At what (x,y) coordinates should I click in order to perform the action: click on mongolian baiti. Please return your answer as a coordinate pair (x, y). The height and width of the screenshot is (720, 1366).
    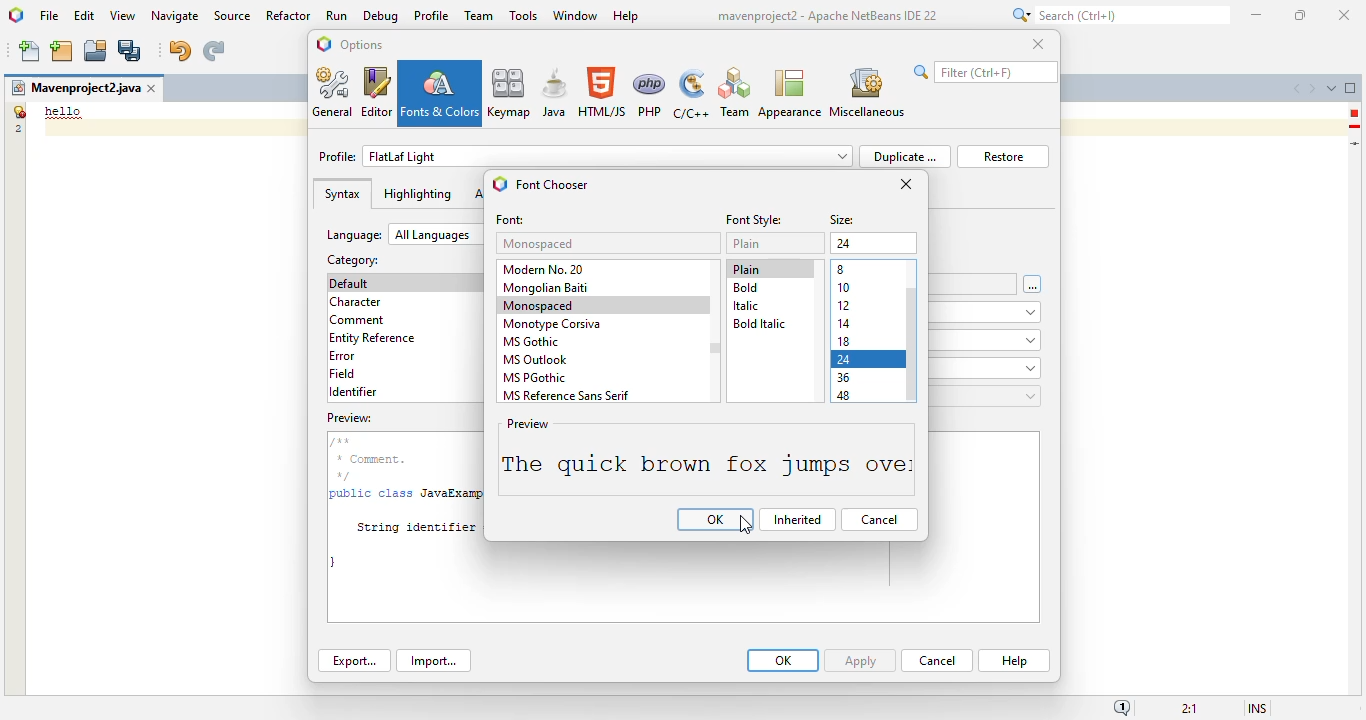
    Looking at the image, I should click on (545, 288).